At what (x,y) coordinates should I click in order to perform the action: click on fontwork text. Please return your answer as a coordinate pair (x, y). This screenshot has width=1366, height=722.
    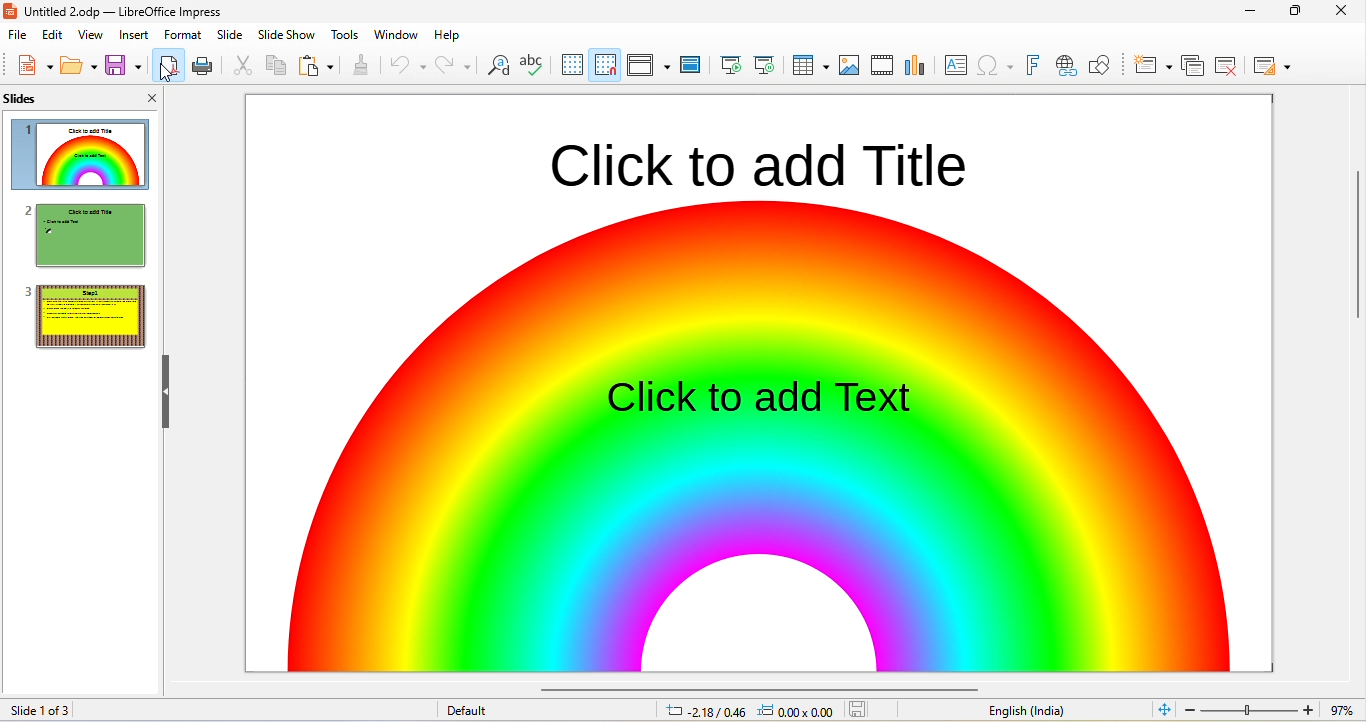
    Looking at the image, I should click on (1031, 63).